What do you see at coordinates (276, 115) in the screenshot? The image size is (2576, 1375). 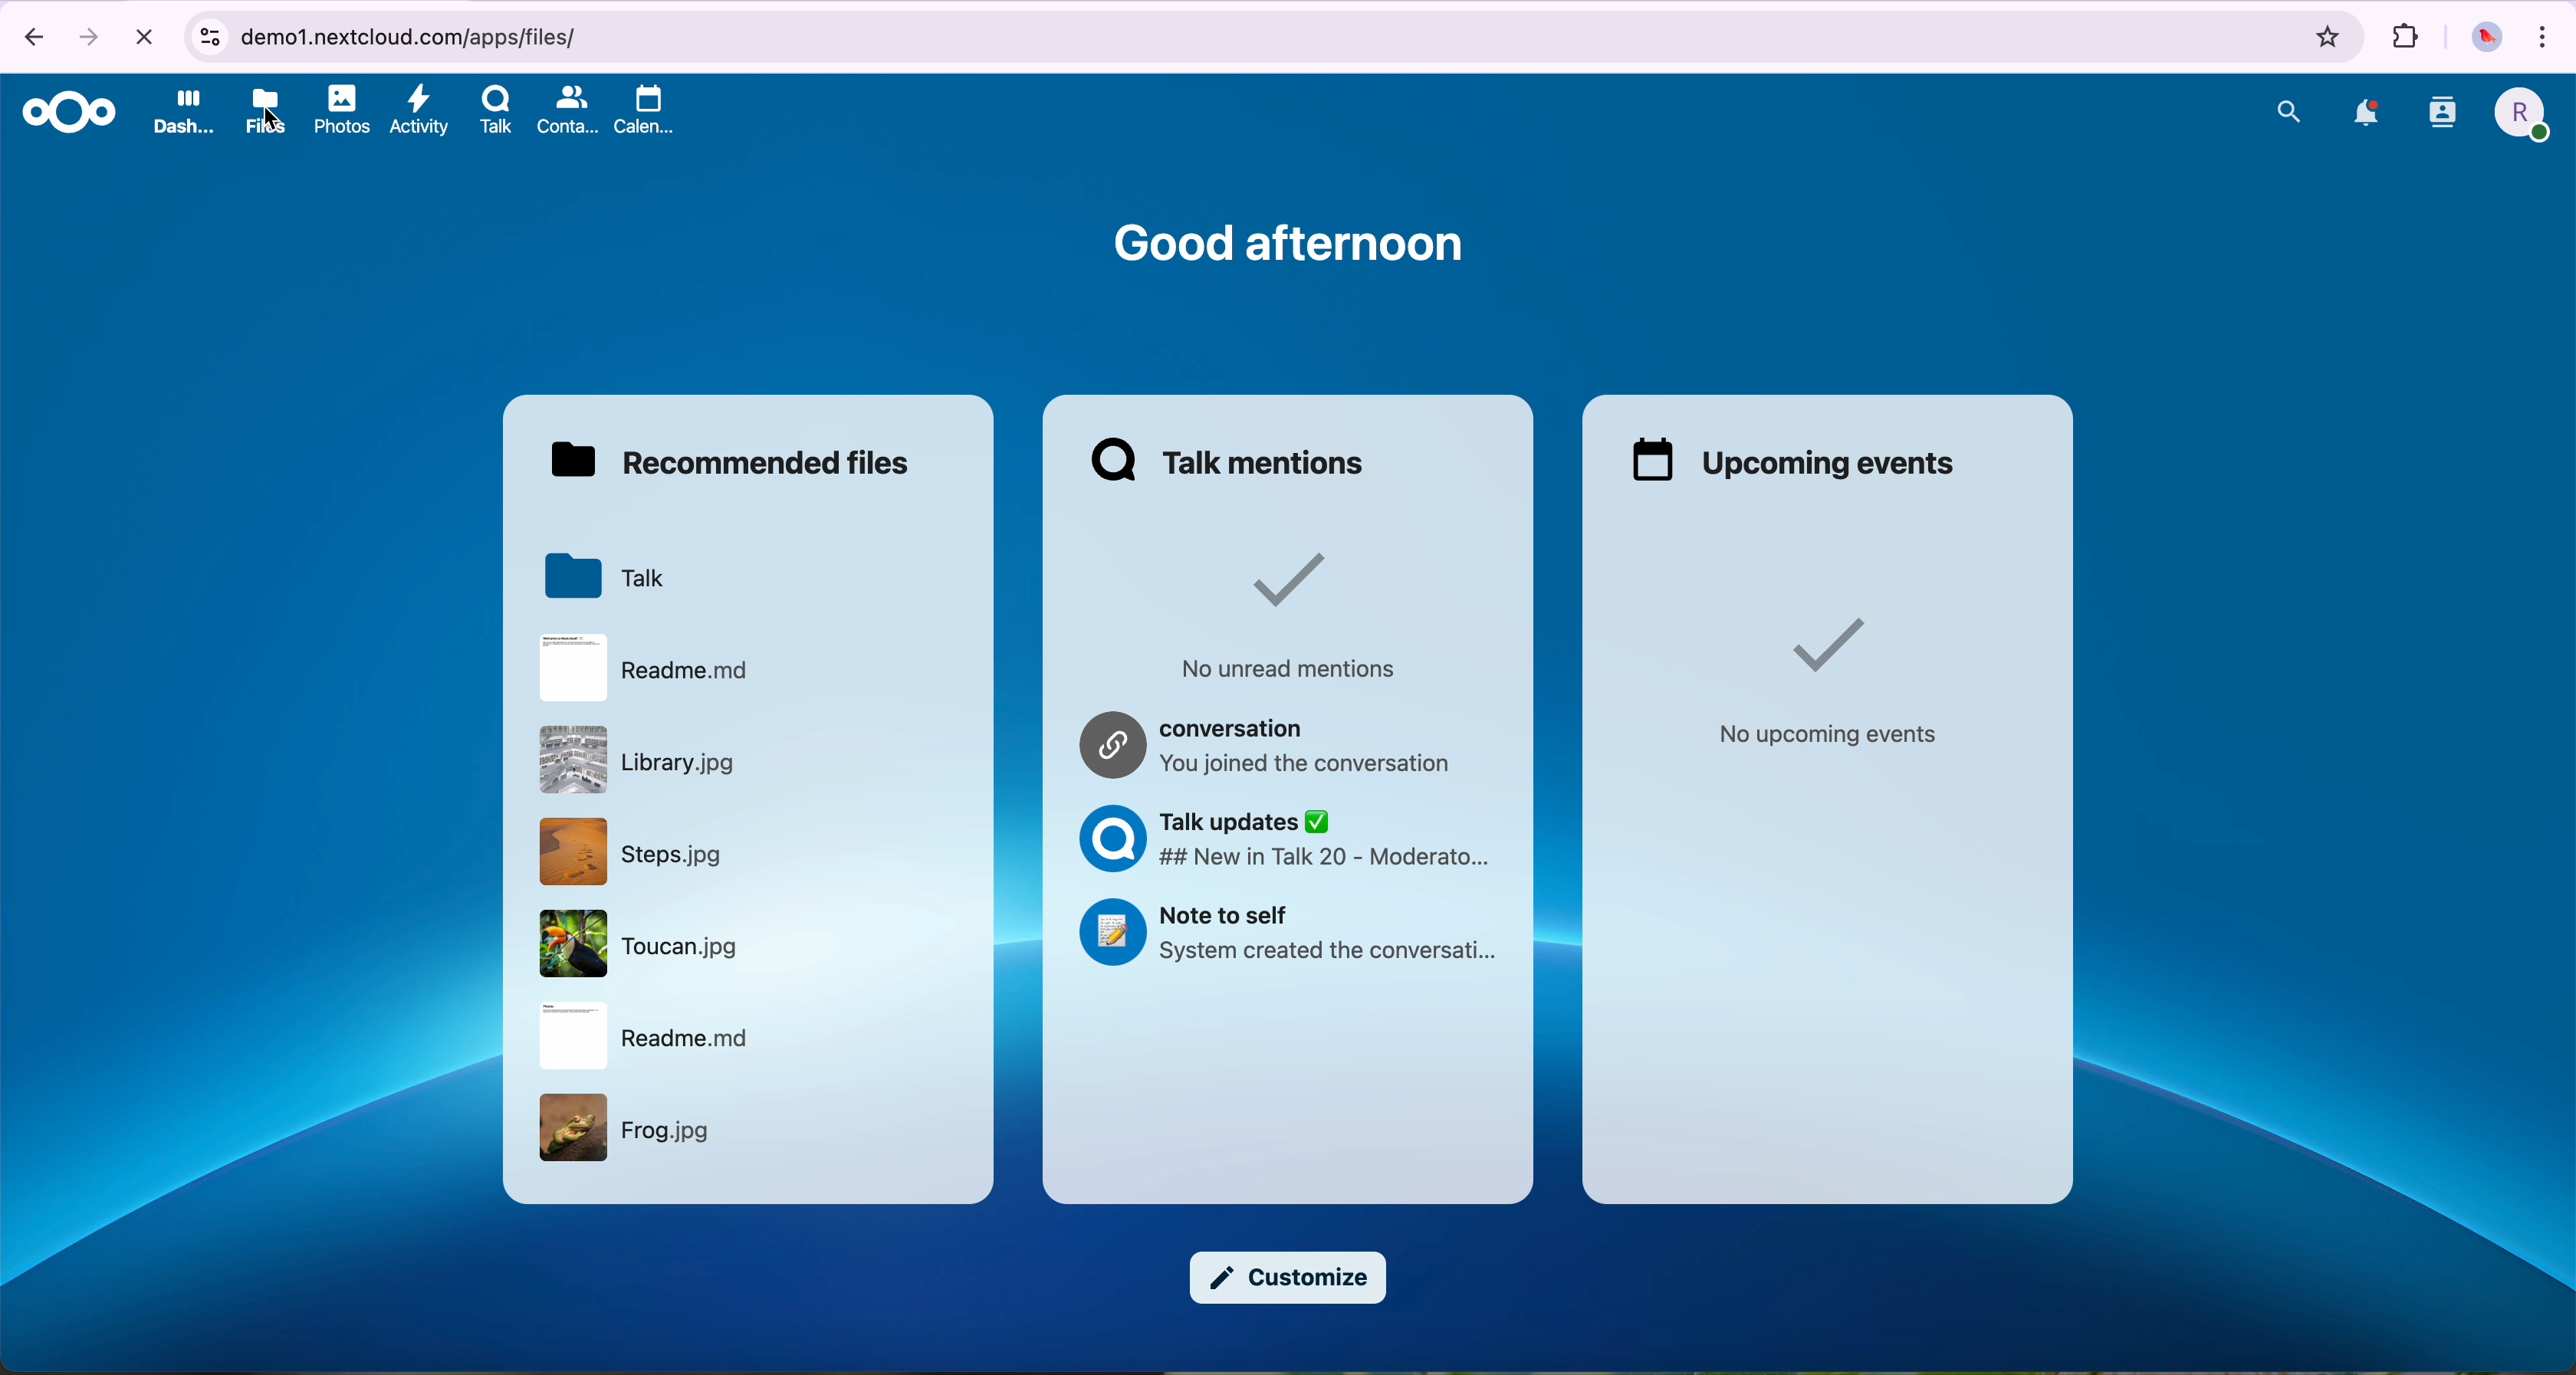 I see `cursor` at bounding box center [276, 115].